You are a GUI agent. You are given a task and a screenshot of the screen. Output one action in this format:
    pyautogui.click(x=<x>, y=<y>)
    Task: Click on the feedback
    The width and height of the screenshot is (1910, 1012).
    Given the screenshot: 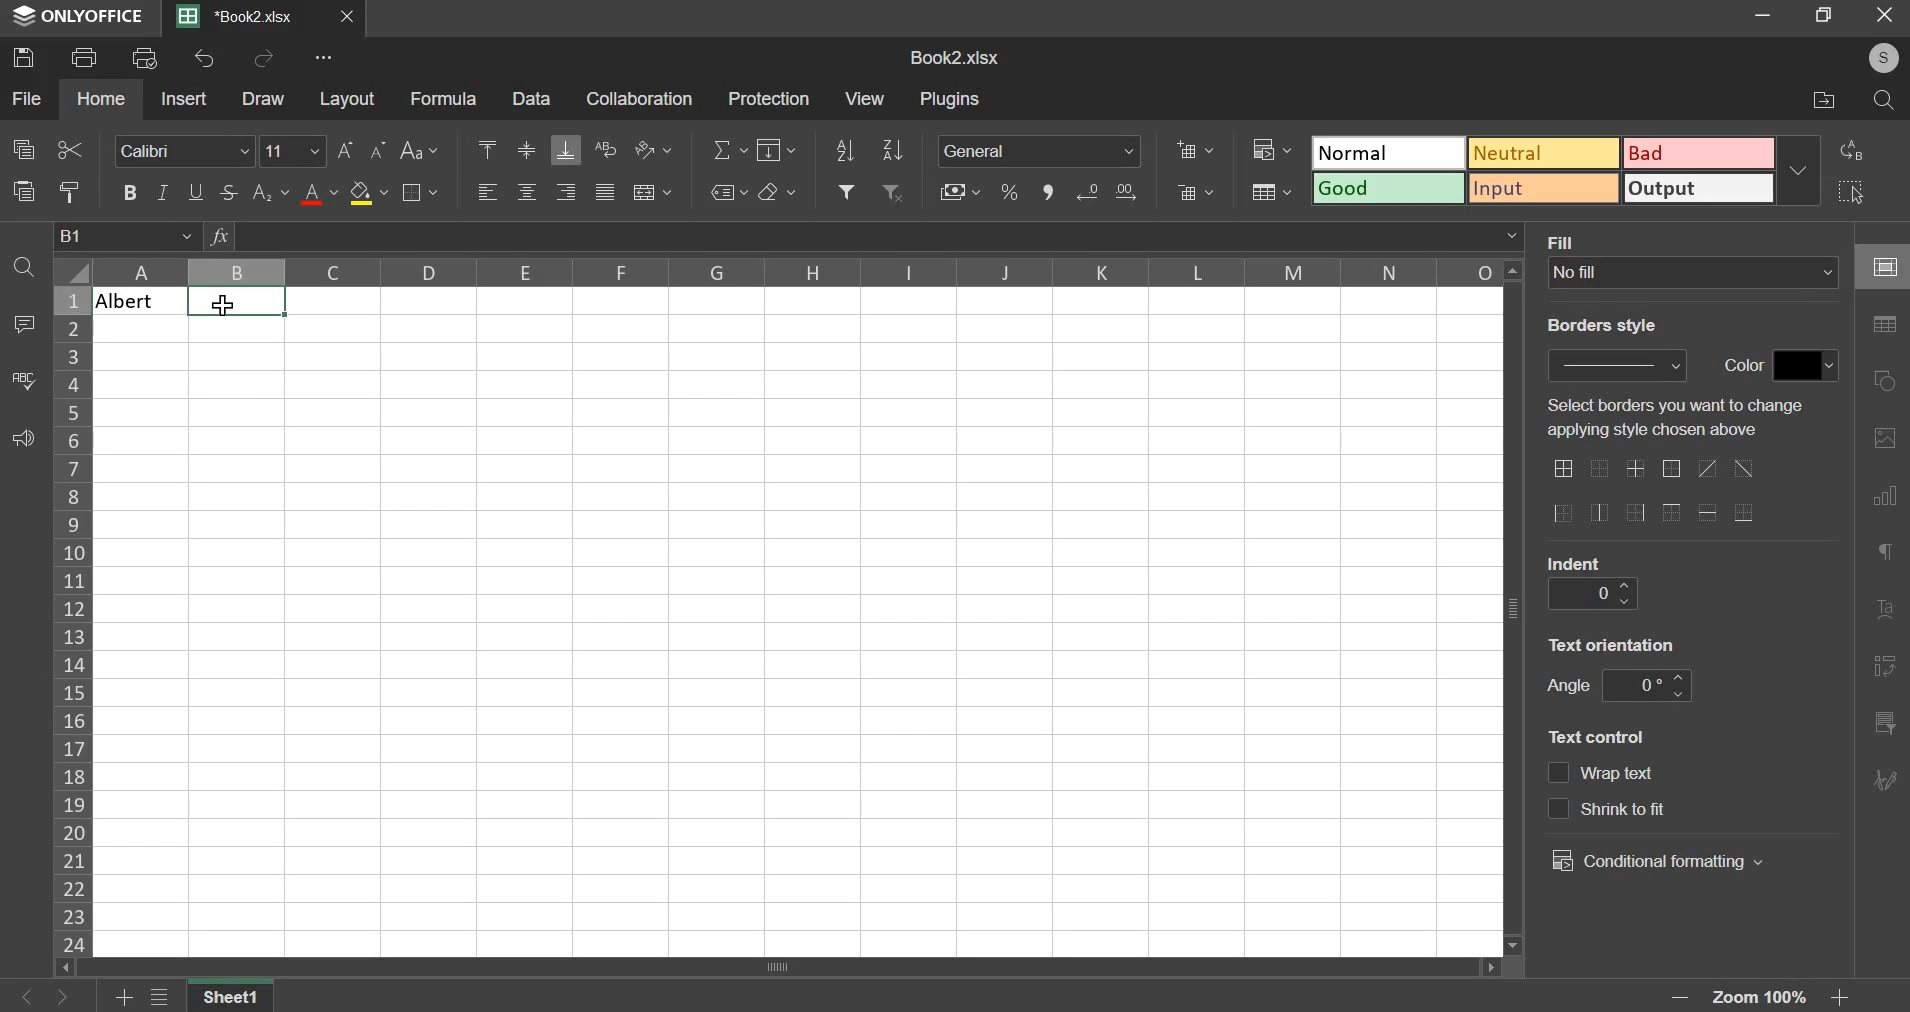 What is the action you would take?
    pyautogui.click(x=22, y=437)
    